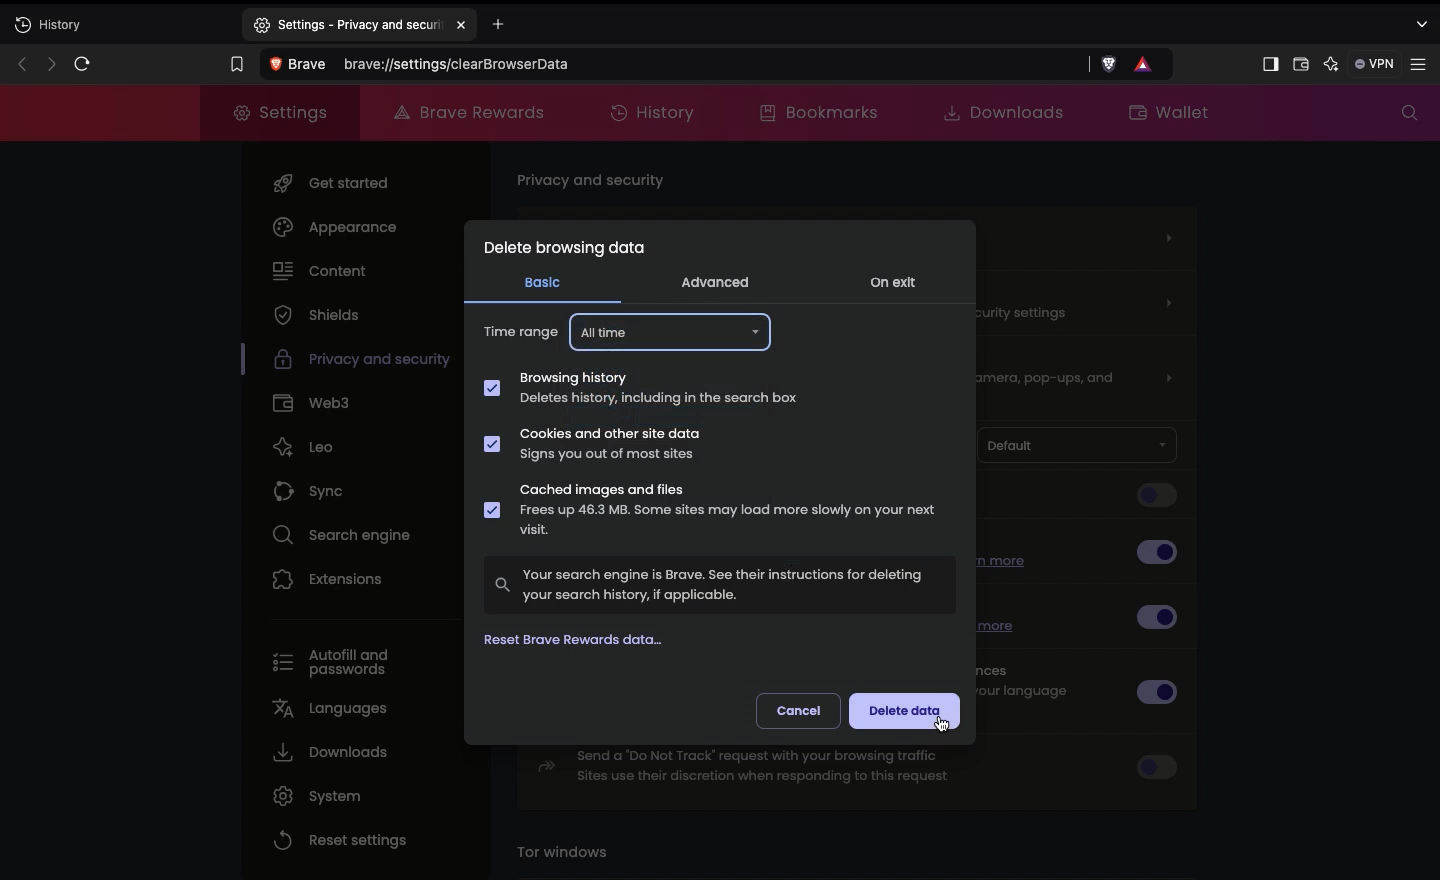 The width and height of the screenshot is (1440, 880). Describe the element at coordinates (1372, 64) in the screenshot. I see `VPN` at that location.